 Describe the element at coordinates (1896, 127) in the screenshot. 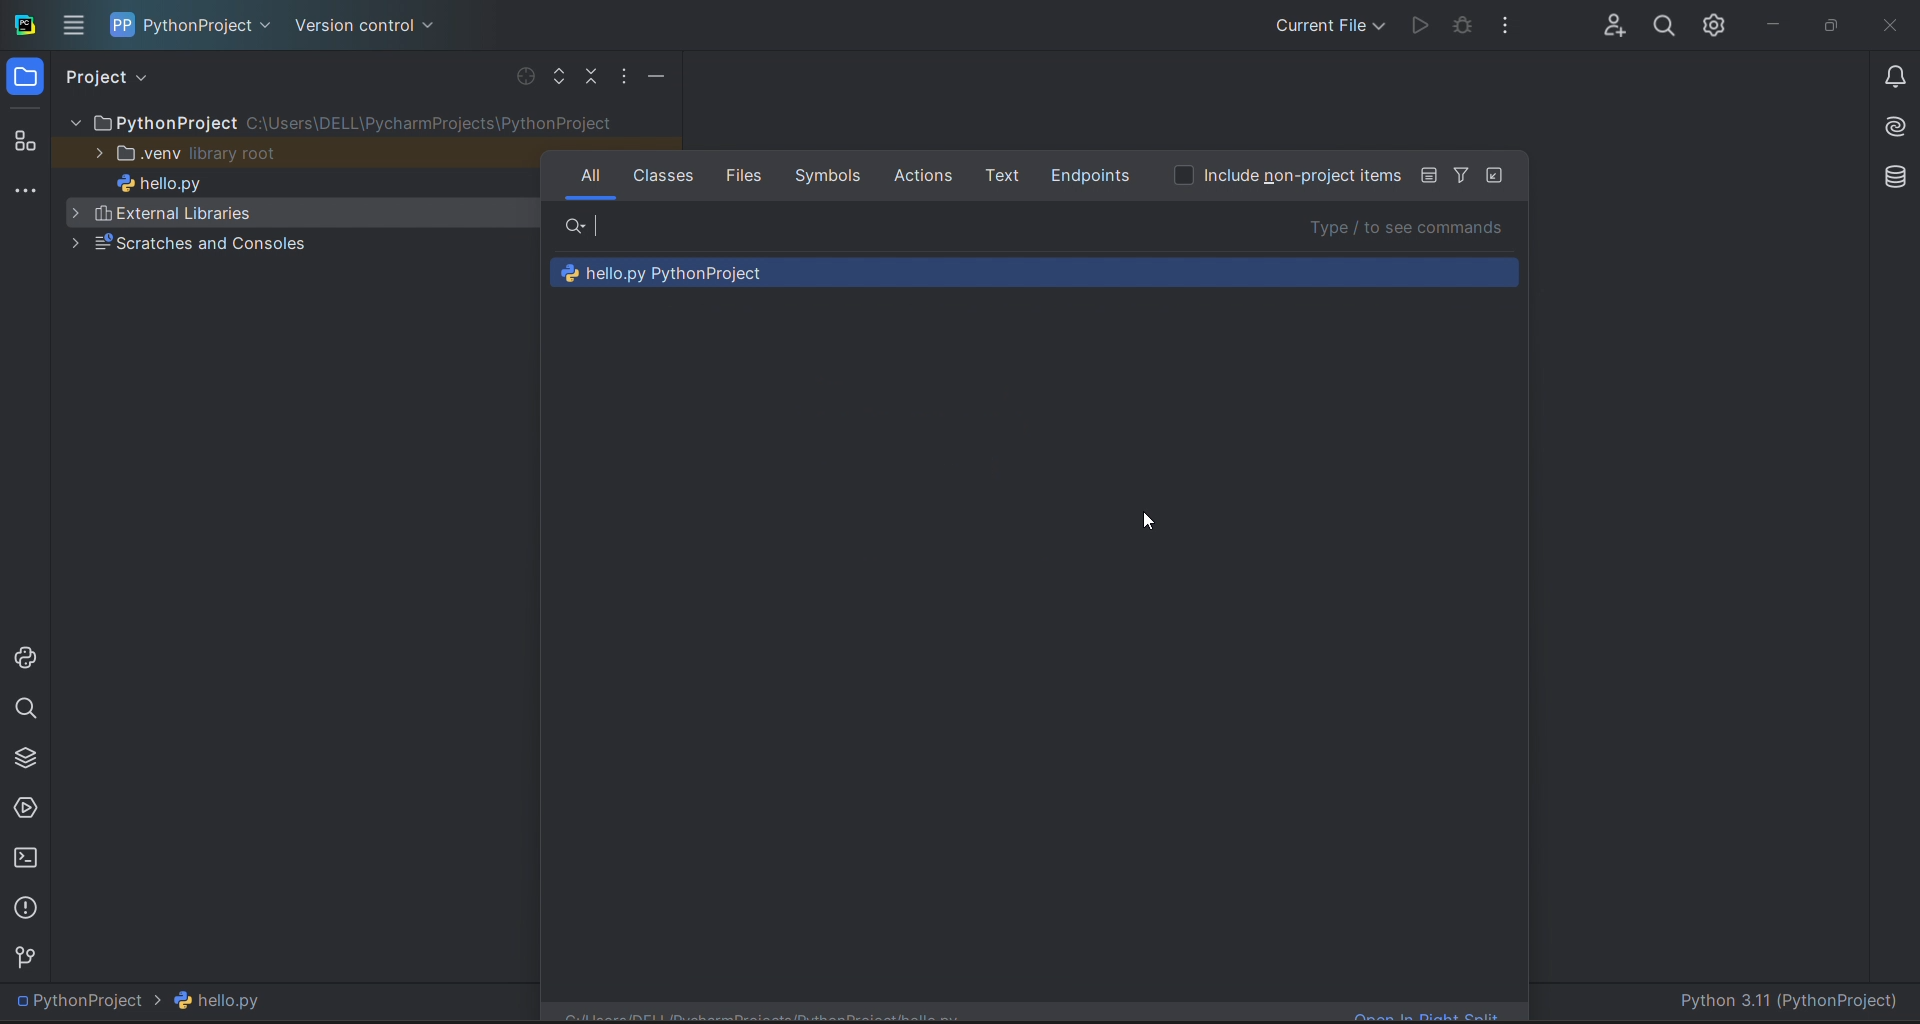

I see `ai assistant` at that location.